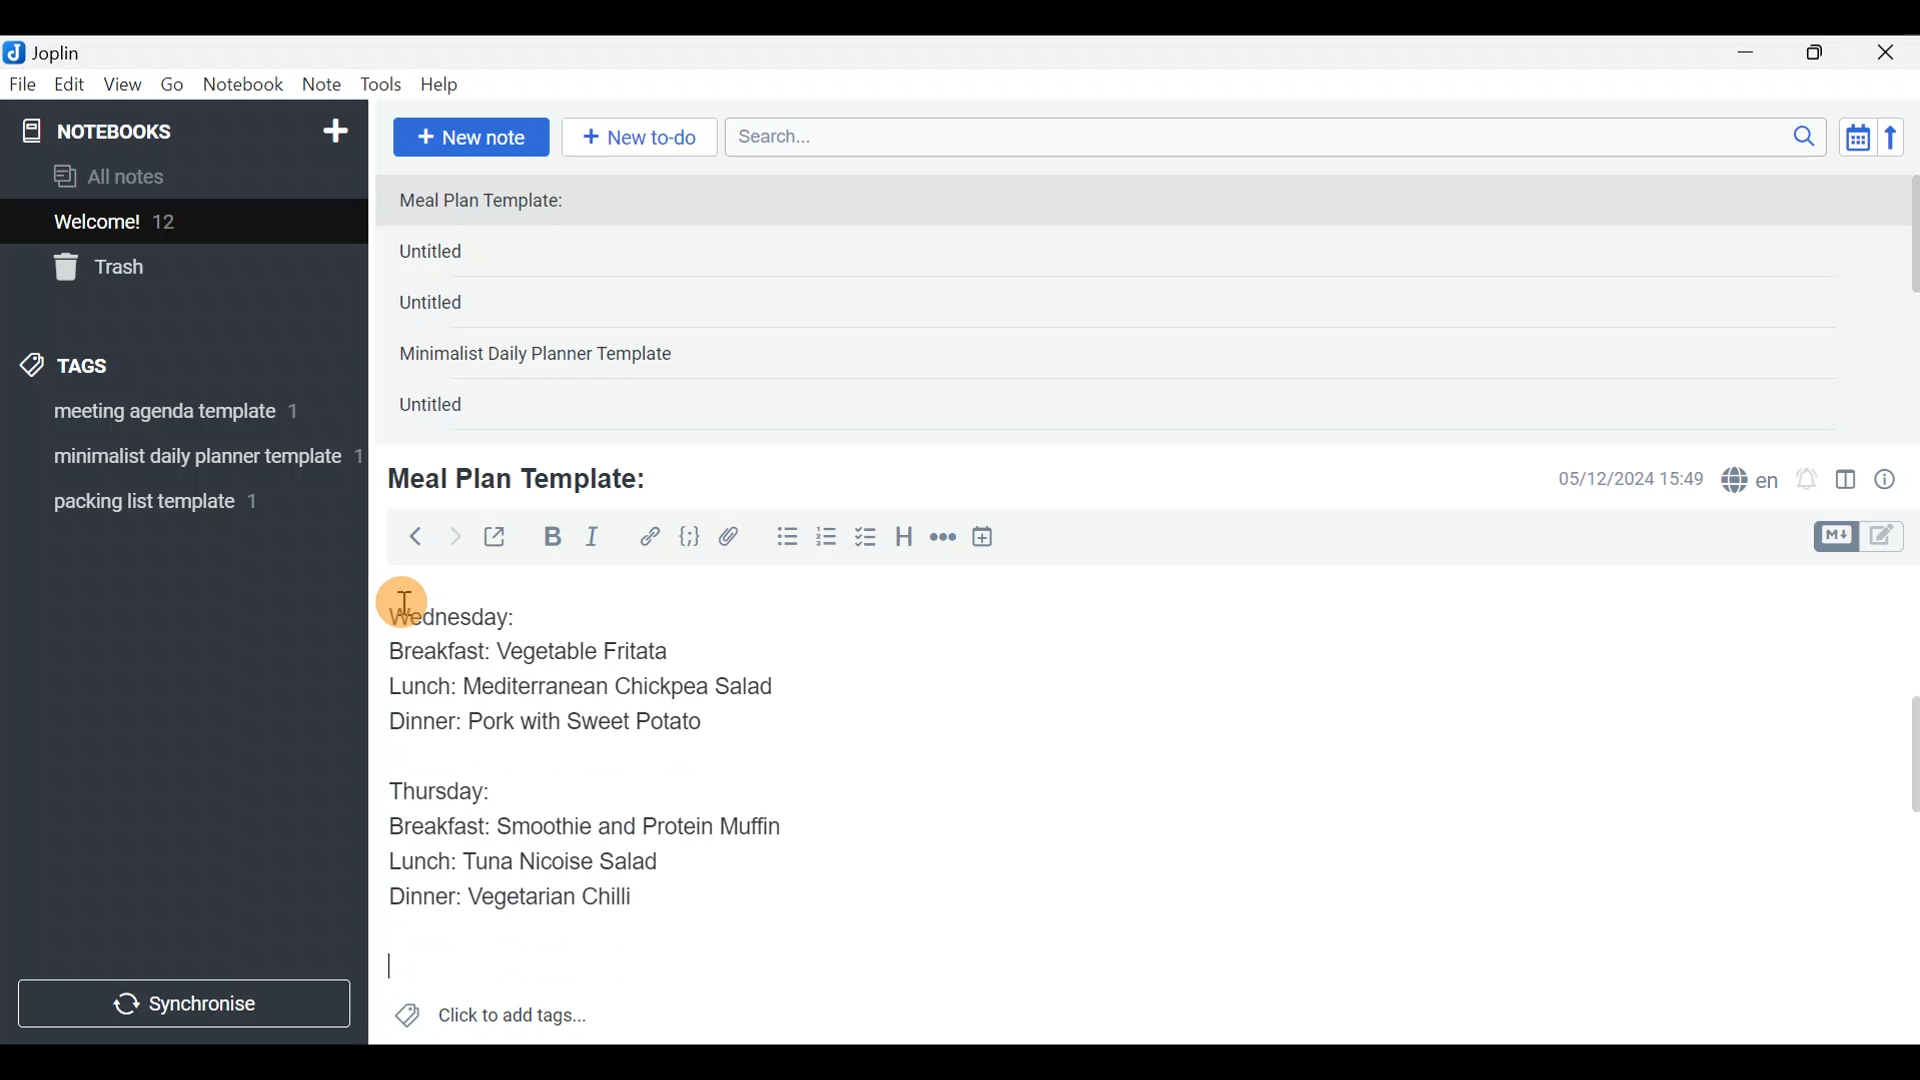  Describe the element at coordinates (1857, 138) in the screenshot. I see `Toggle sort order` at that location.